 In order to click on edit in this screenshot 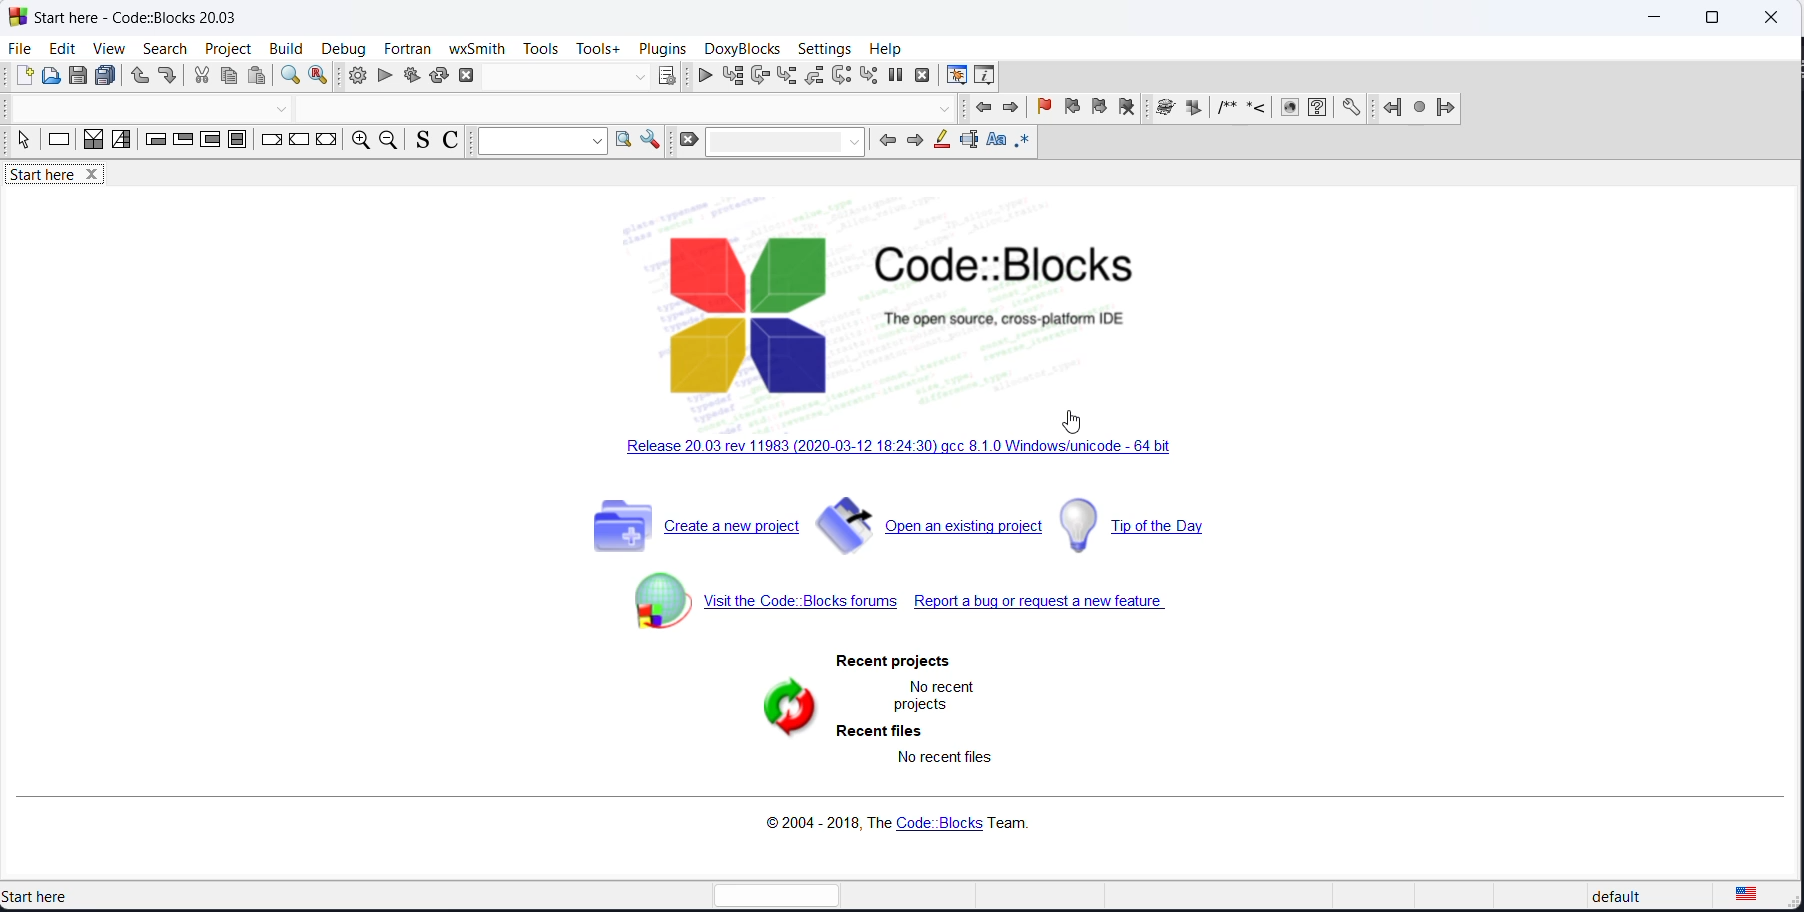, I will do `click(58, 49)`.